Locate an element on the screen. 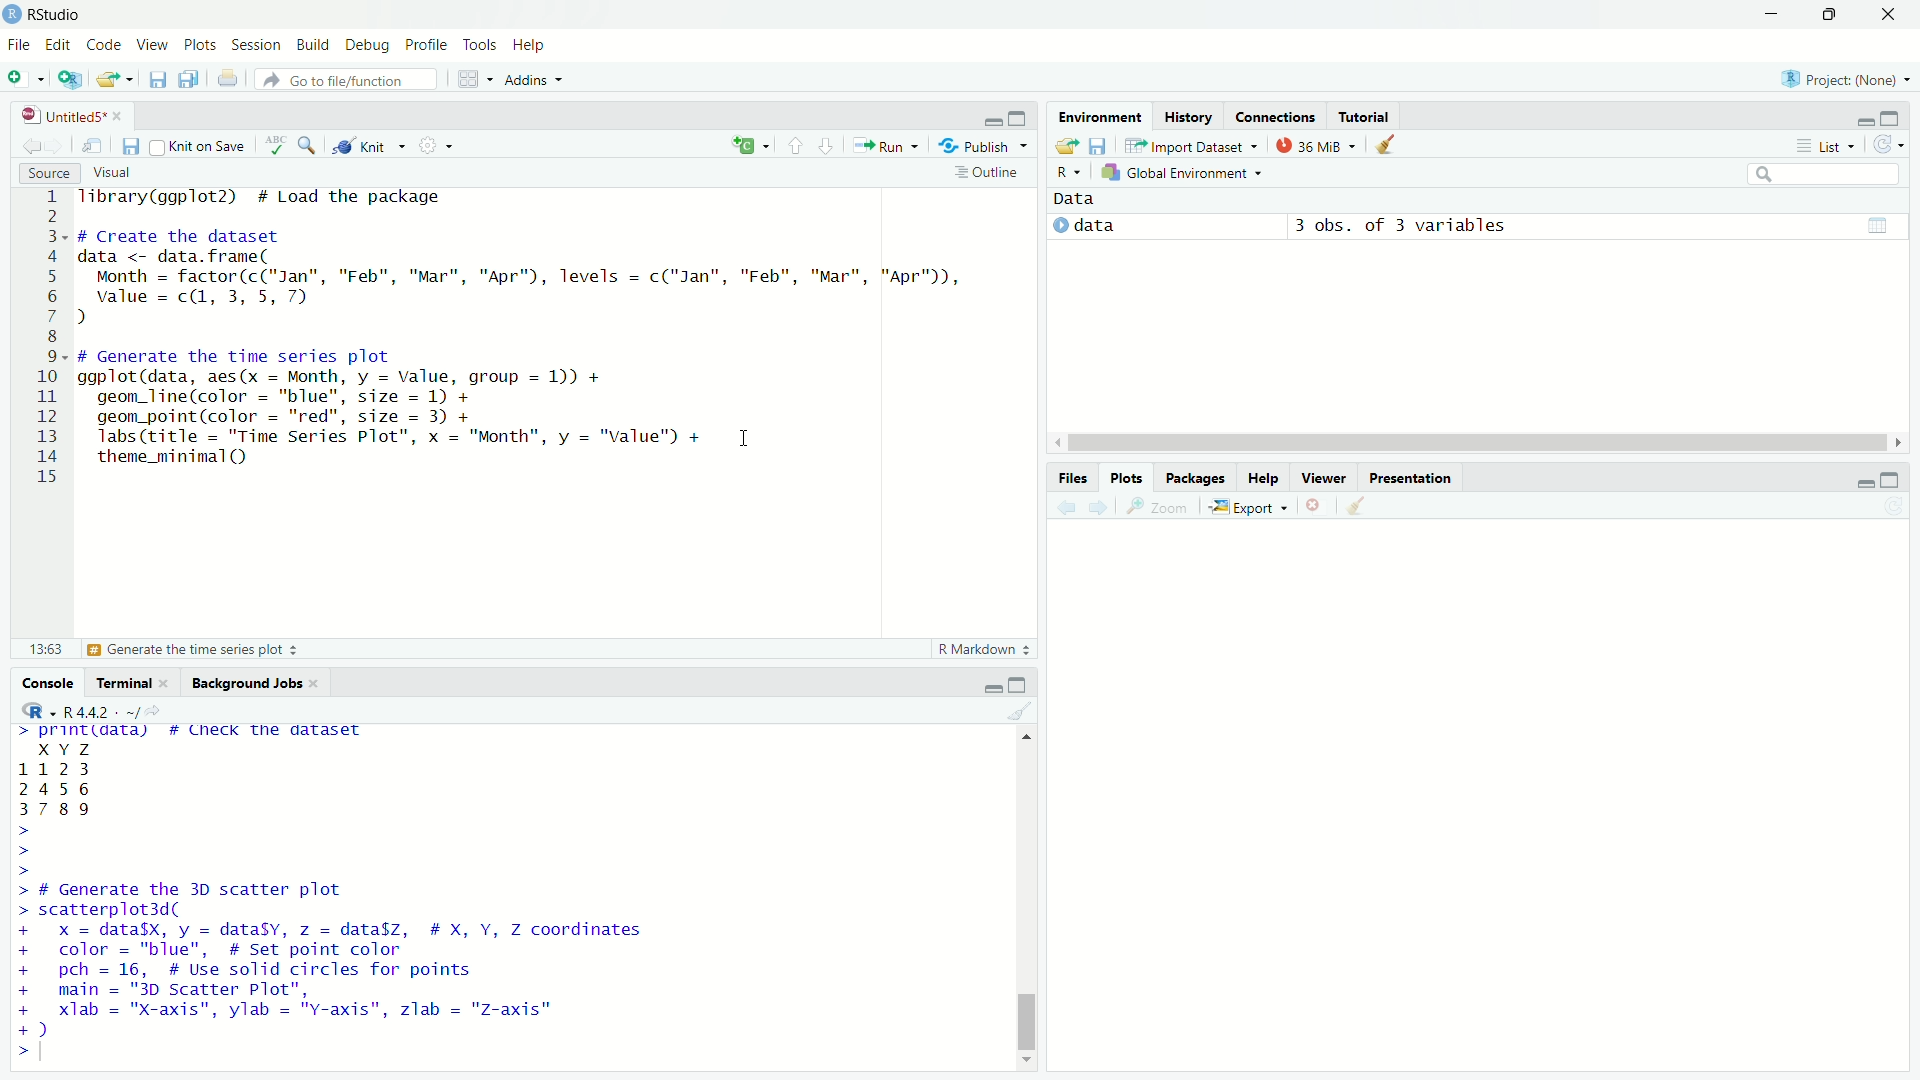 This screenshot has height=1080, width=1920. Project: (None) is located at coordinates (1846, 79).